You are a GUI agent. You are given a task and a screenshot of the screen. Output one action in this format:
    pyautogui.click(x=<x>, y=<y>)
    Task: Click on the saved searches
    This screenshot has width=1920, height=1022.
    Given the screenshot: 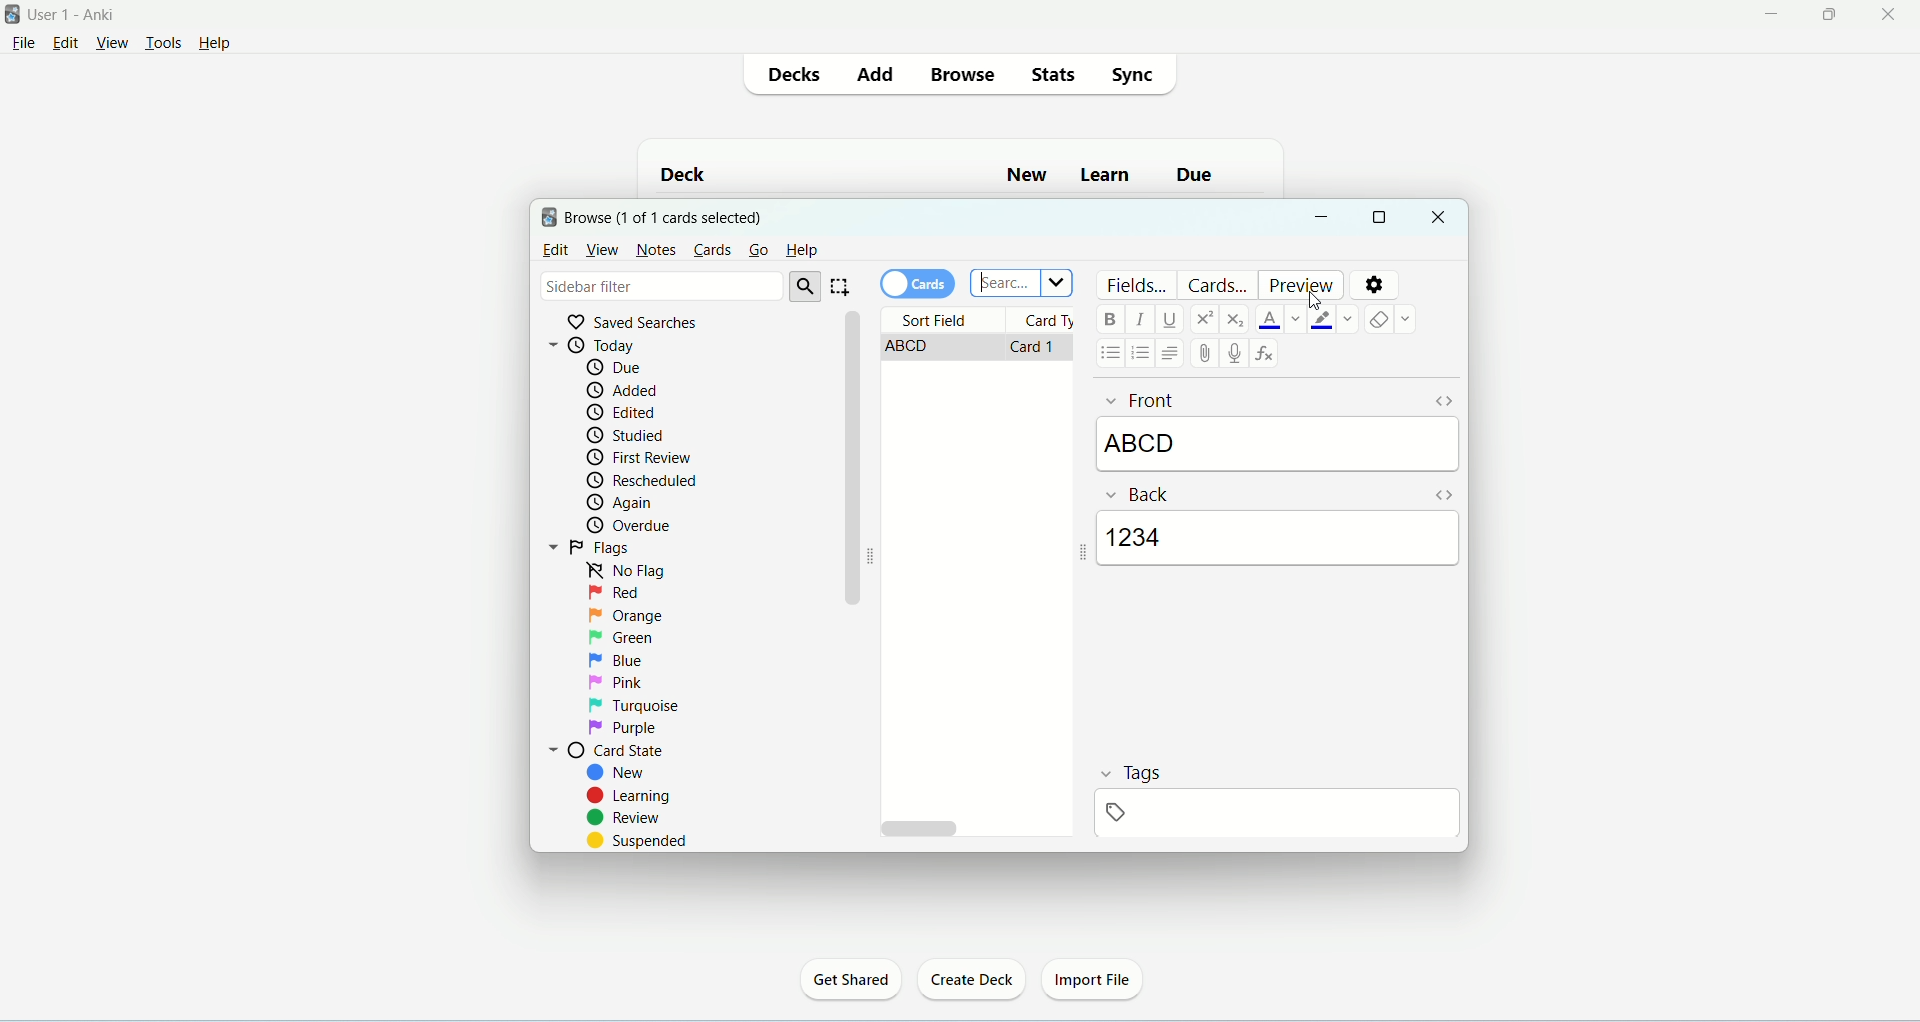 What is the action you would take?
    pyautogui.click(x=637, y=320)
    